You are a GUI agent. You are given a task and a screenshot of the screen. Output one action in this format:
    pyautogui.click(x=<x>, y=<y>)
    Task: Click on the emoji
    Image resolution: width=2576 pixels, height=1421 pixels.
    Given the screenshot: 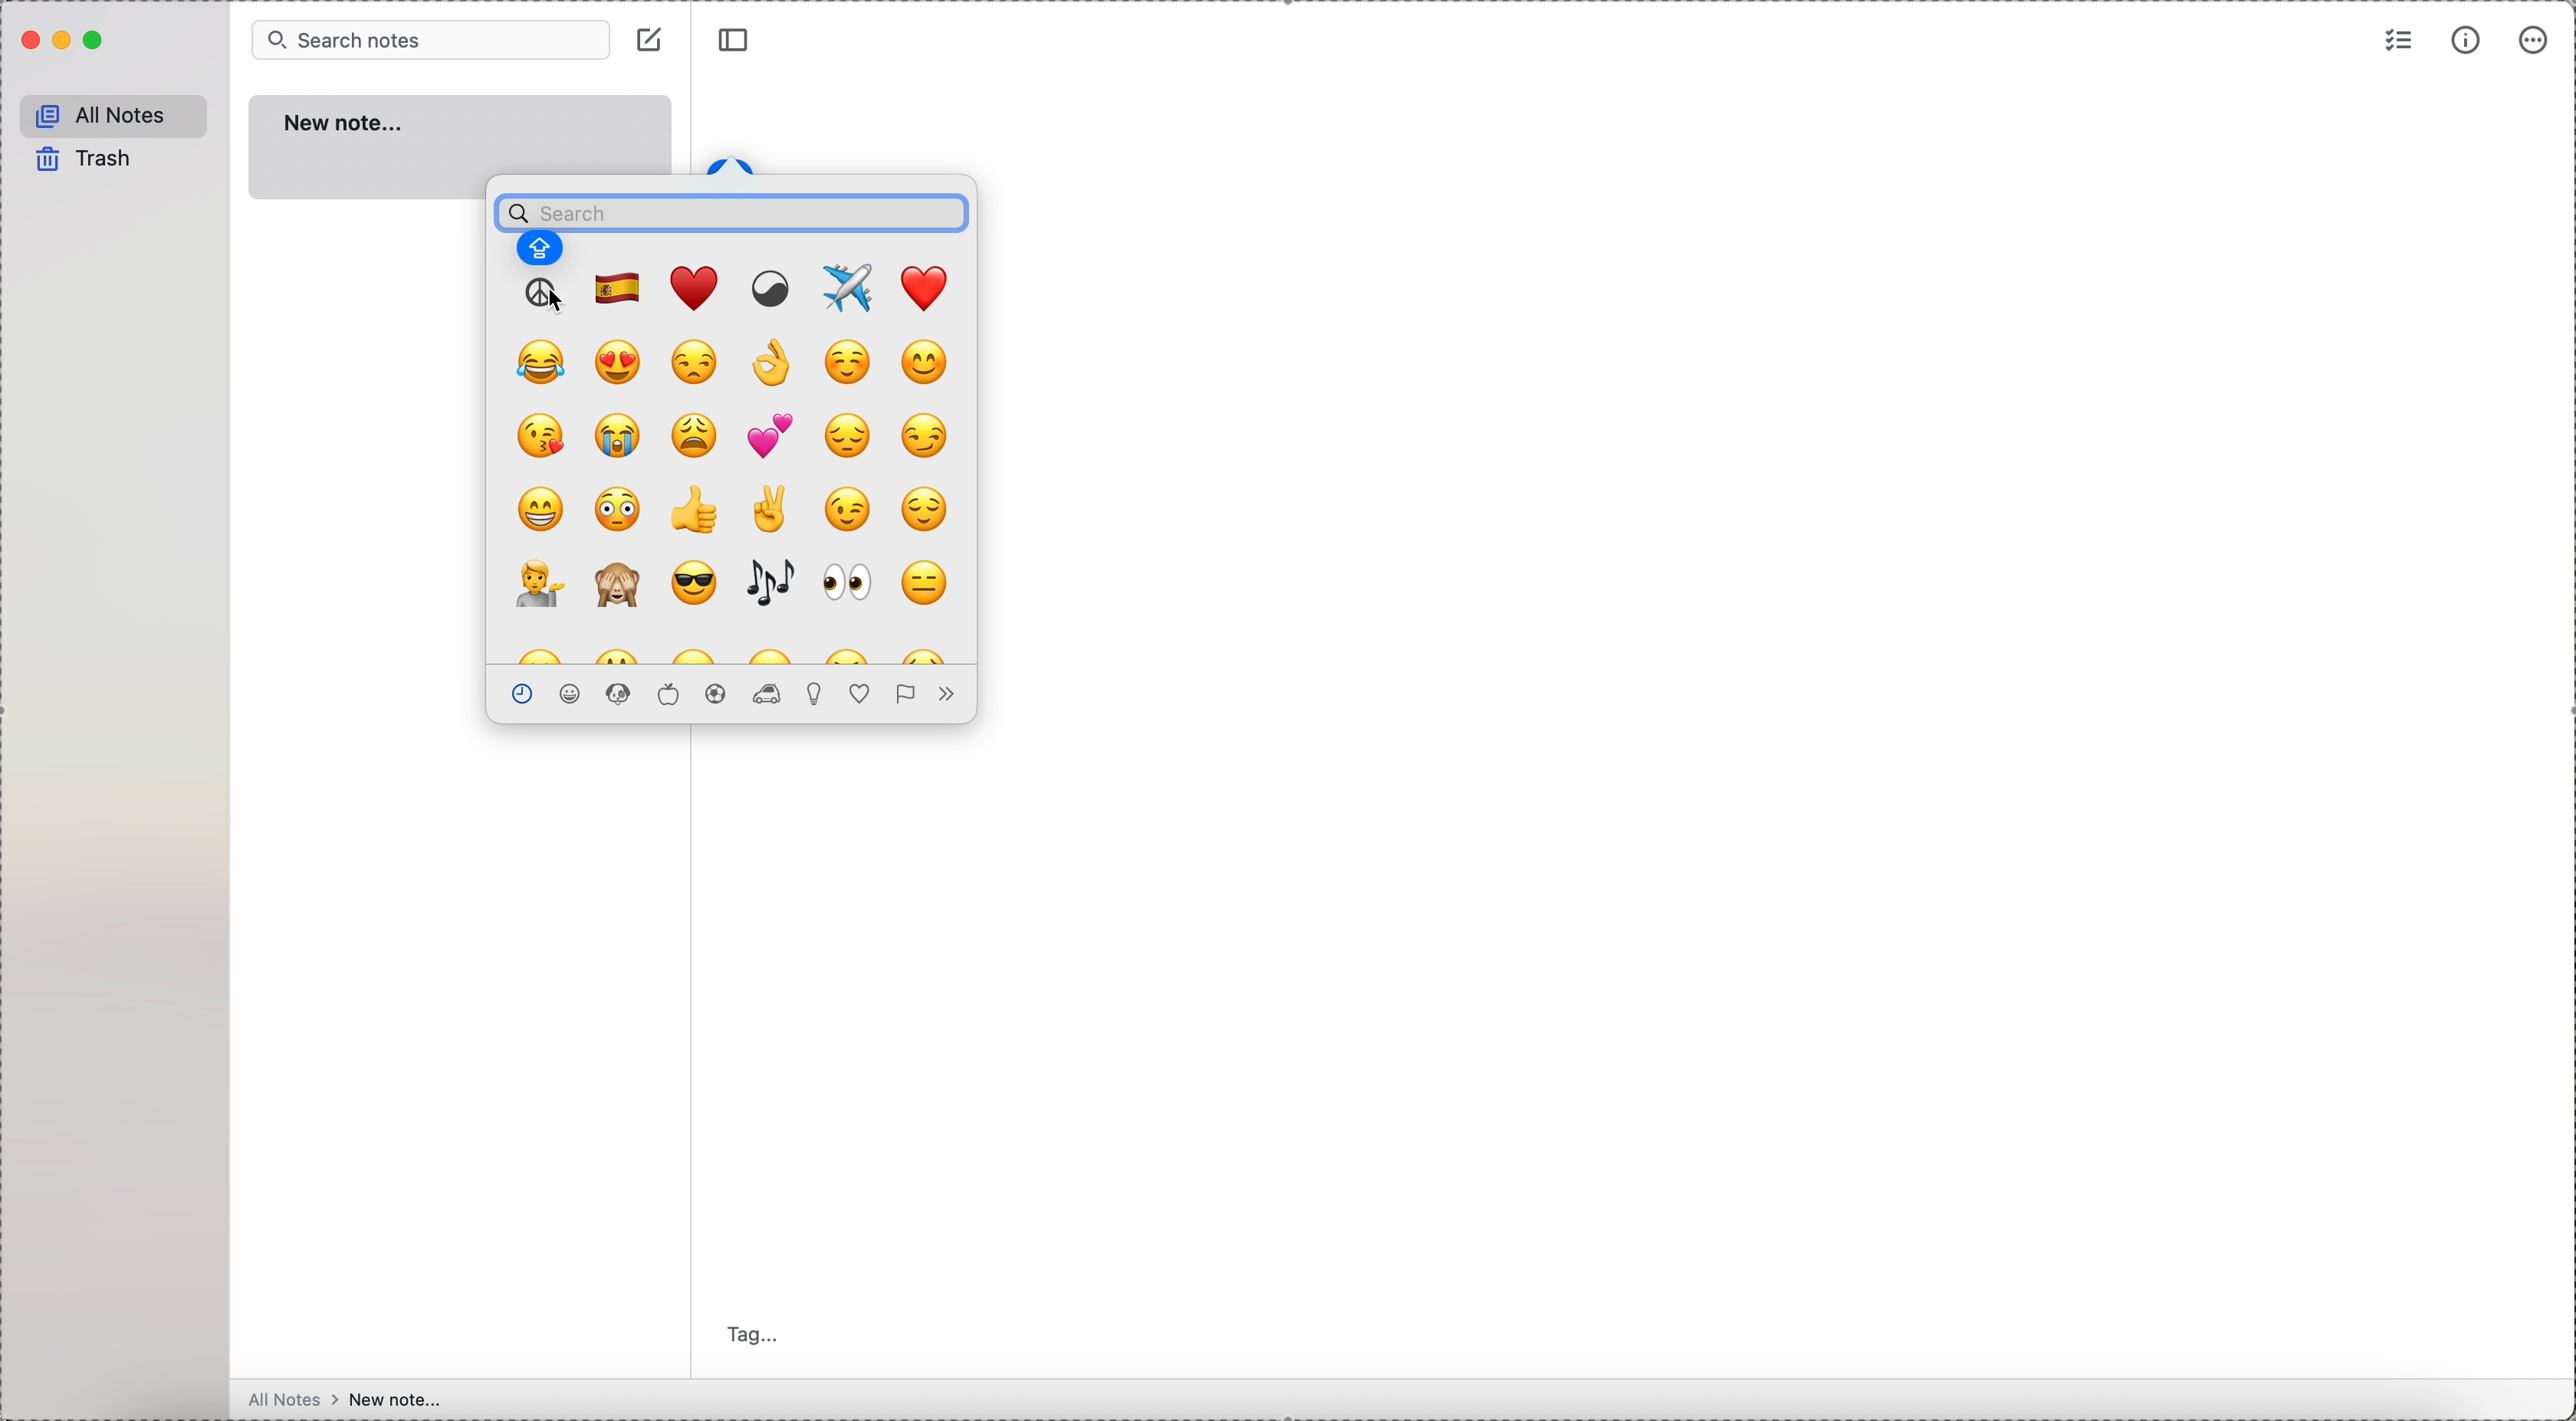 What is the action you would take?
    pyautogui.click(x=694, y=584)
    